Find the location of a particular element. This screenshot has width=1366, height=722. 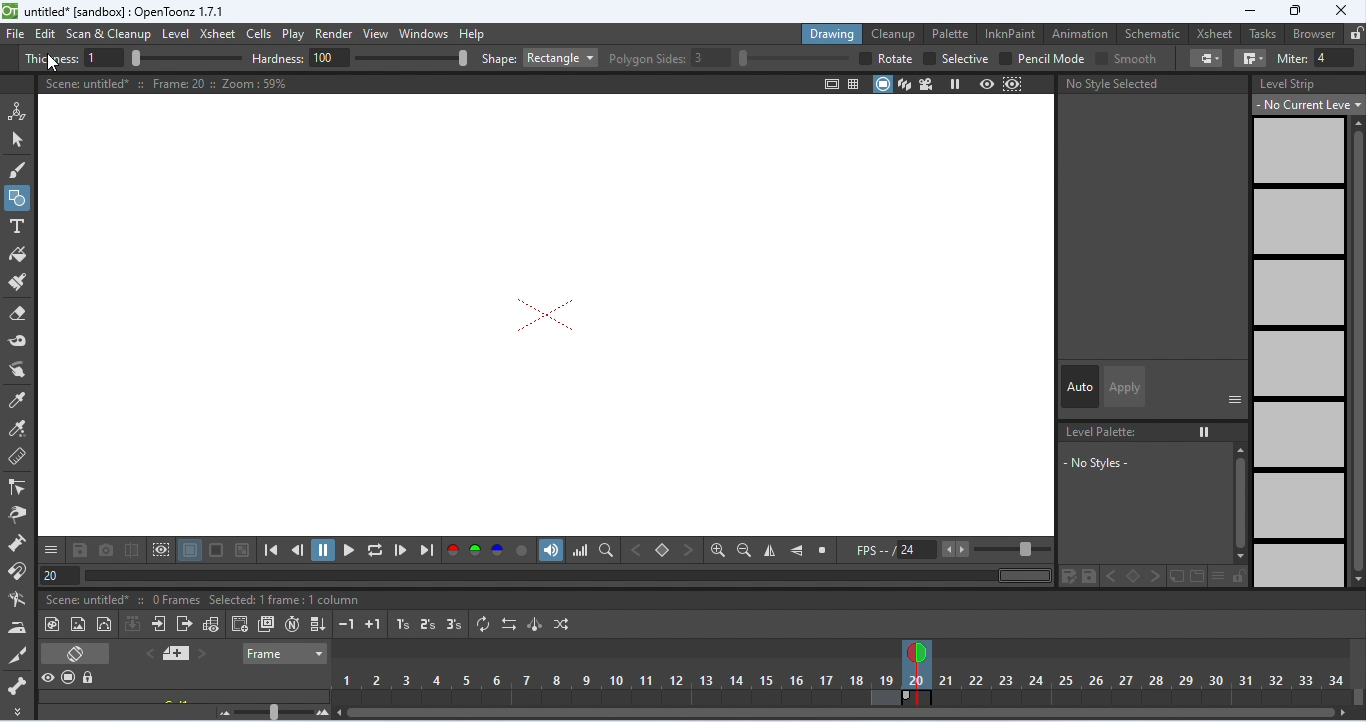

compare snapshot is located at coordinates (131, 550).